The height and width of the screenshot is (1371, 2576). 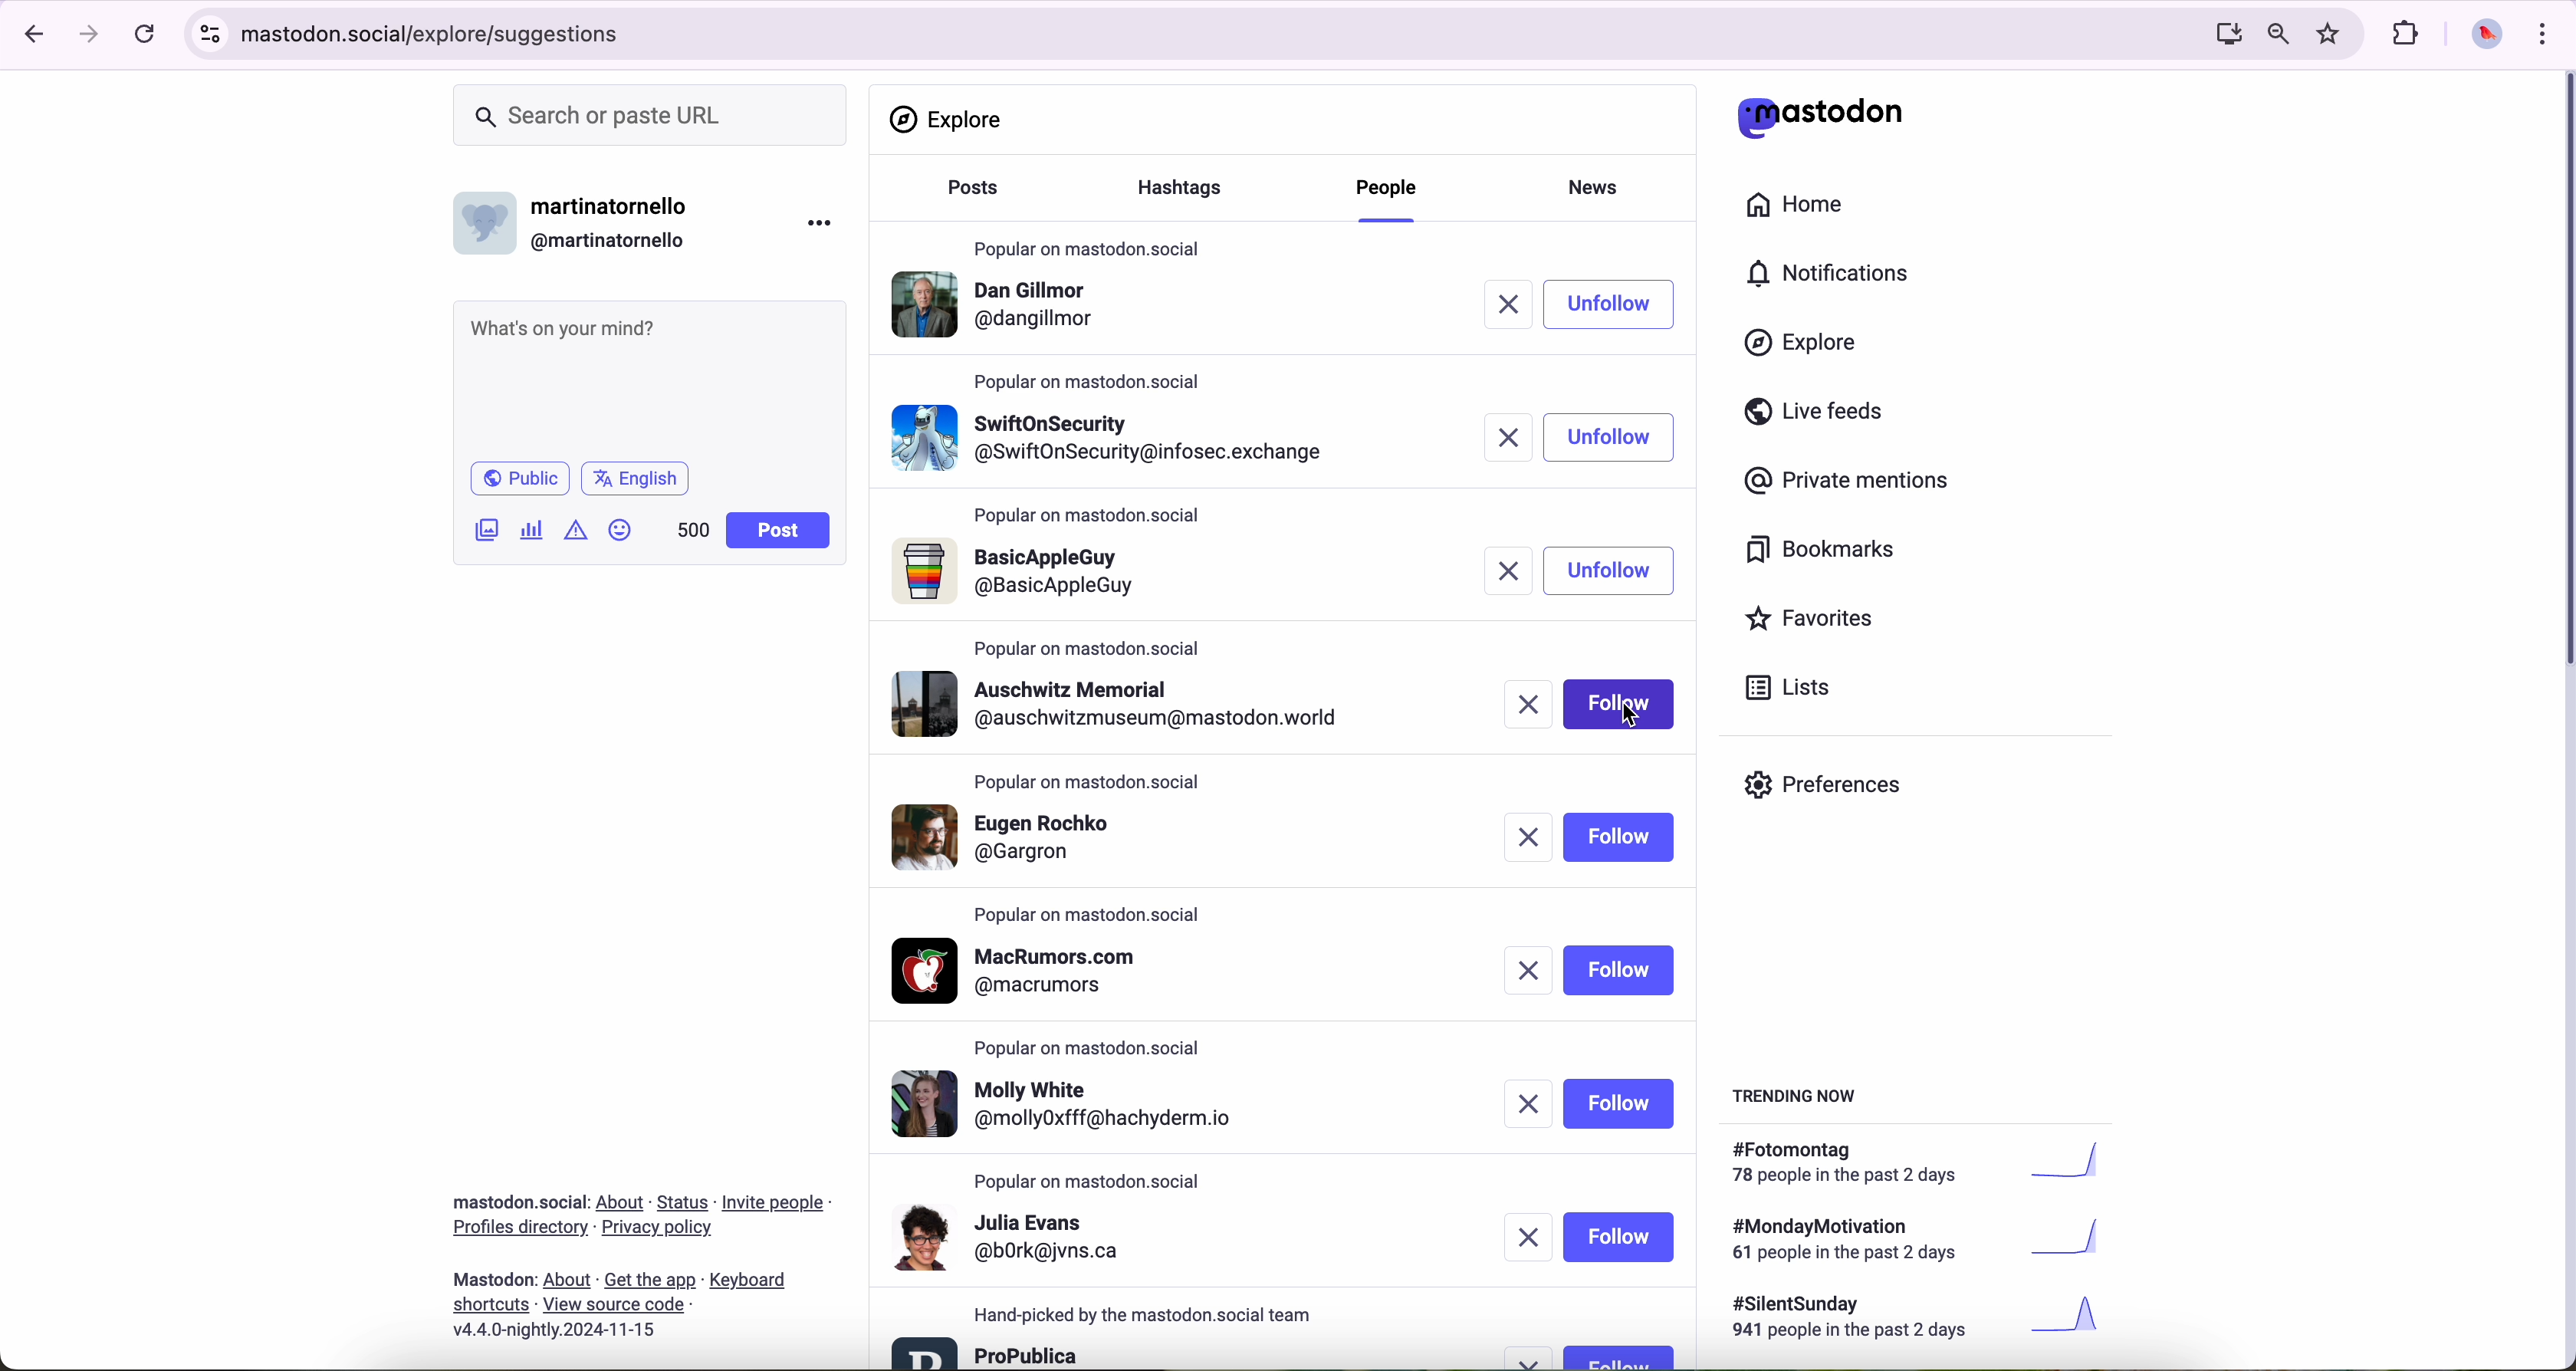 What do you see at coordinates (1930, 1163) in the screenshot?
I see `#fotomontag` at bounding box center [1930, 1163].